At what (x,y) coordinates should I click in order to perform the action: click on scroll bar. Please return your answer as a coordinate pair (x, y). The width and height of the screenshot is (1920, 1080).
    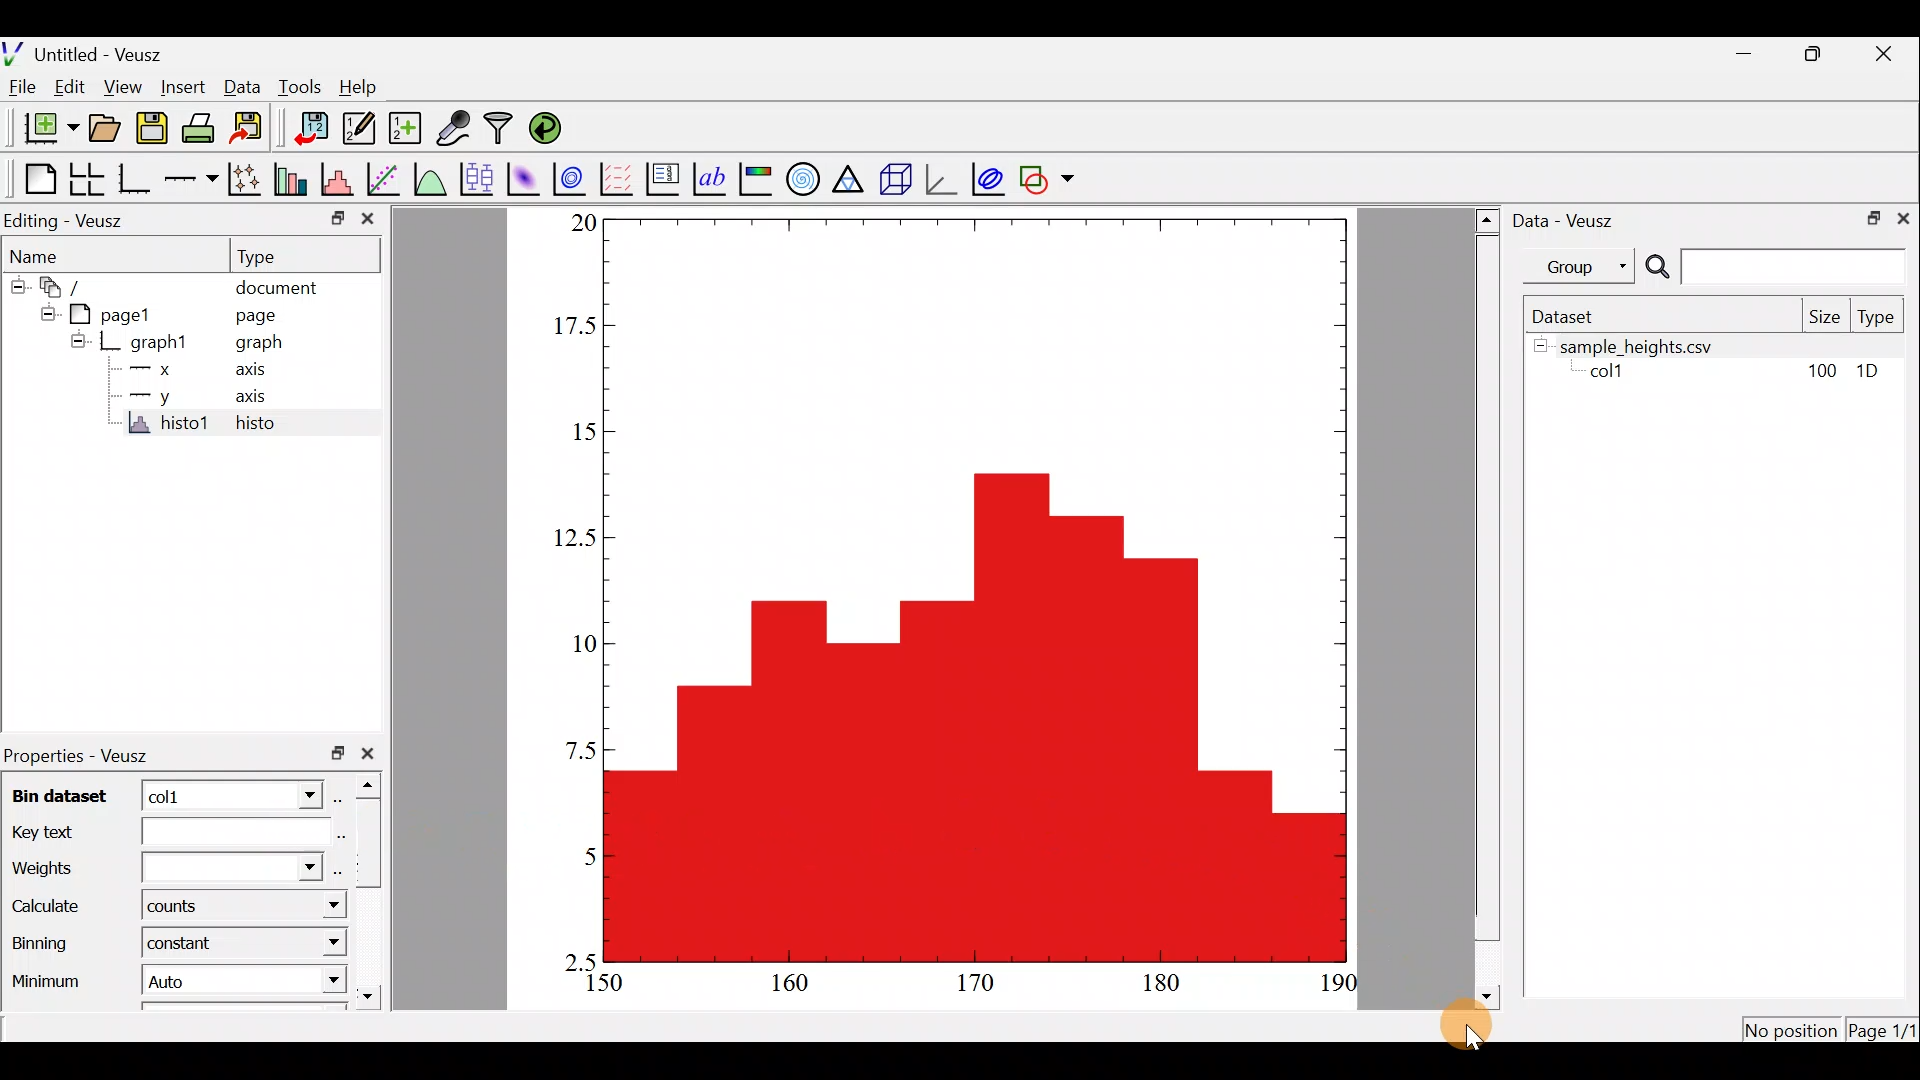
    Looking at the image, I should click on (1483, 606).